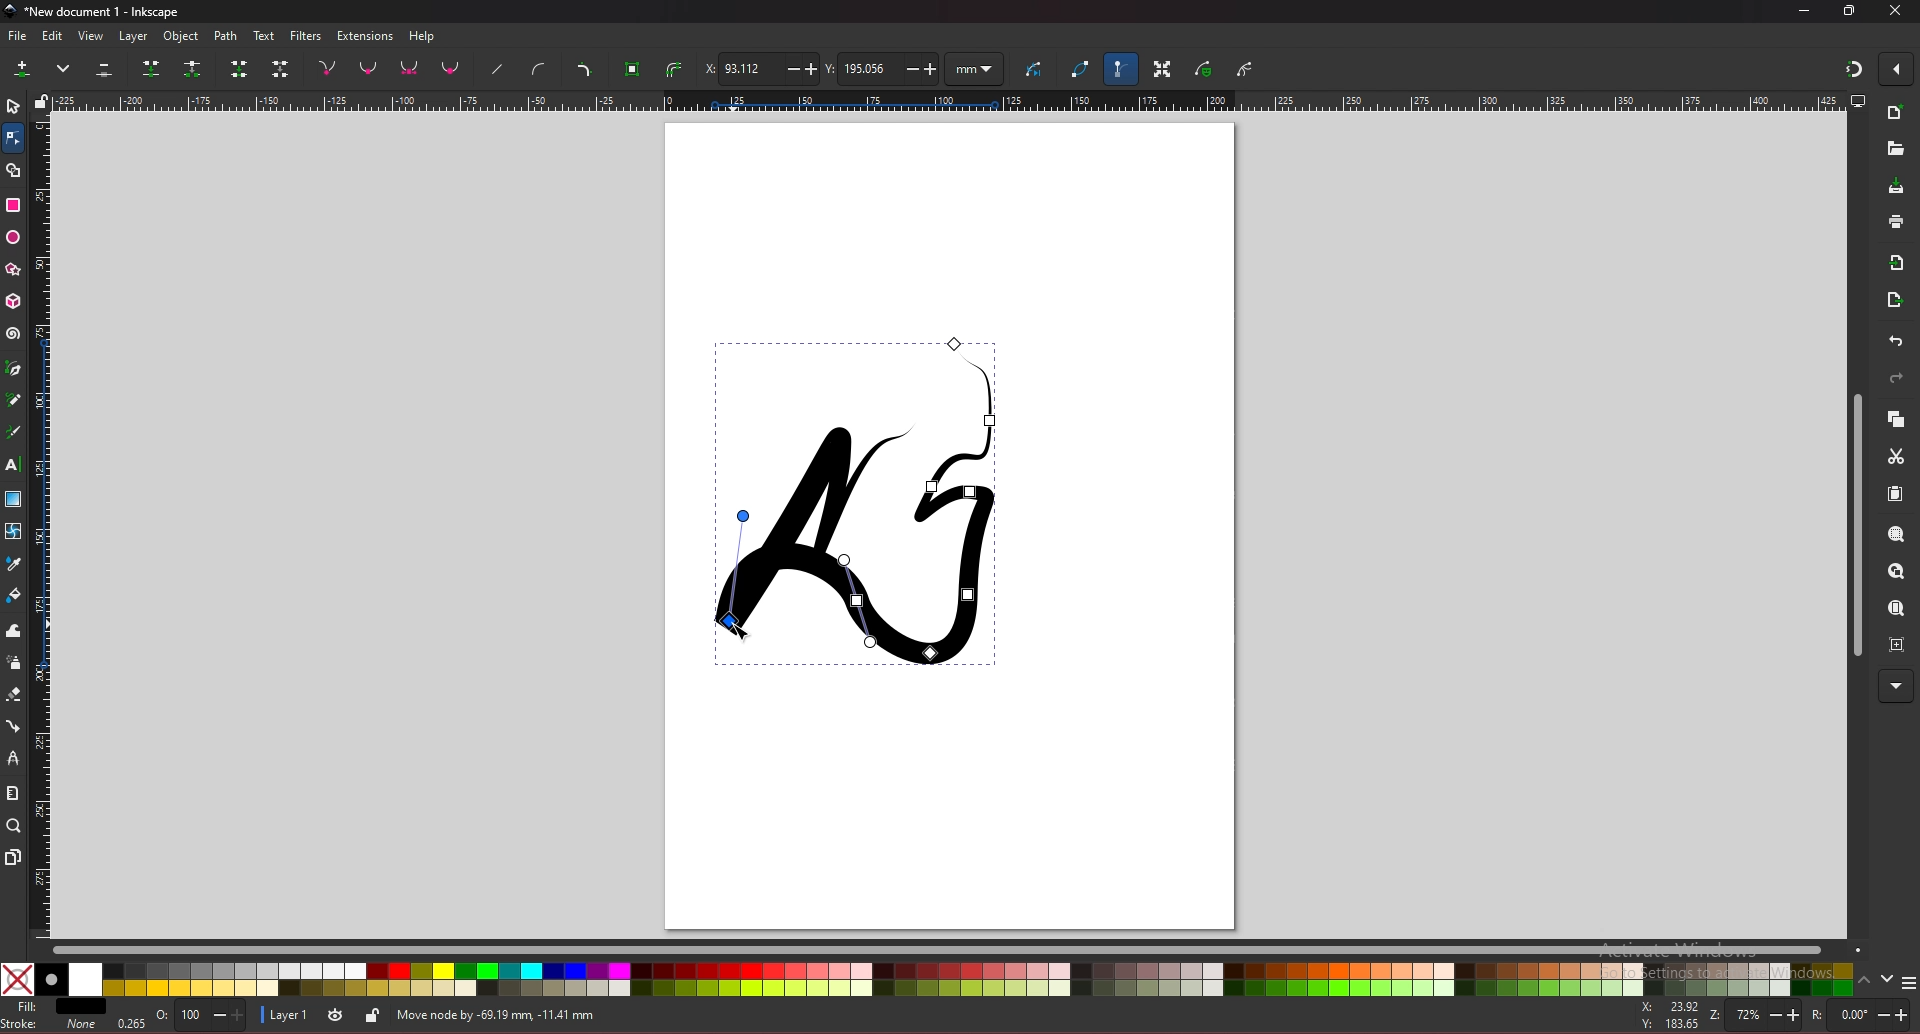 The image size is (1920, 1034). I want to click on filters, so click(305, 36).